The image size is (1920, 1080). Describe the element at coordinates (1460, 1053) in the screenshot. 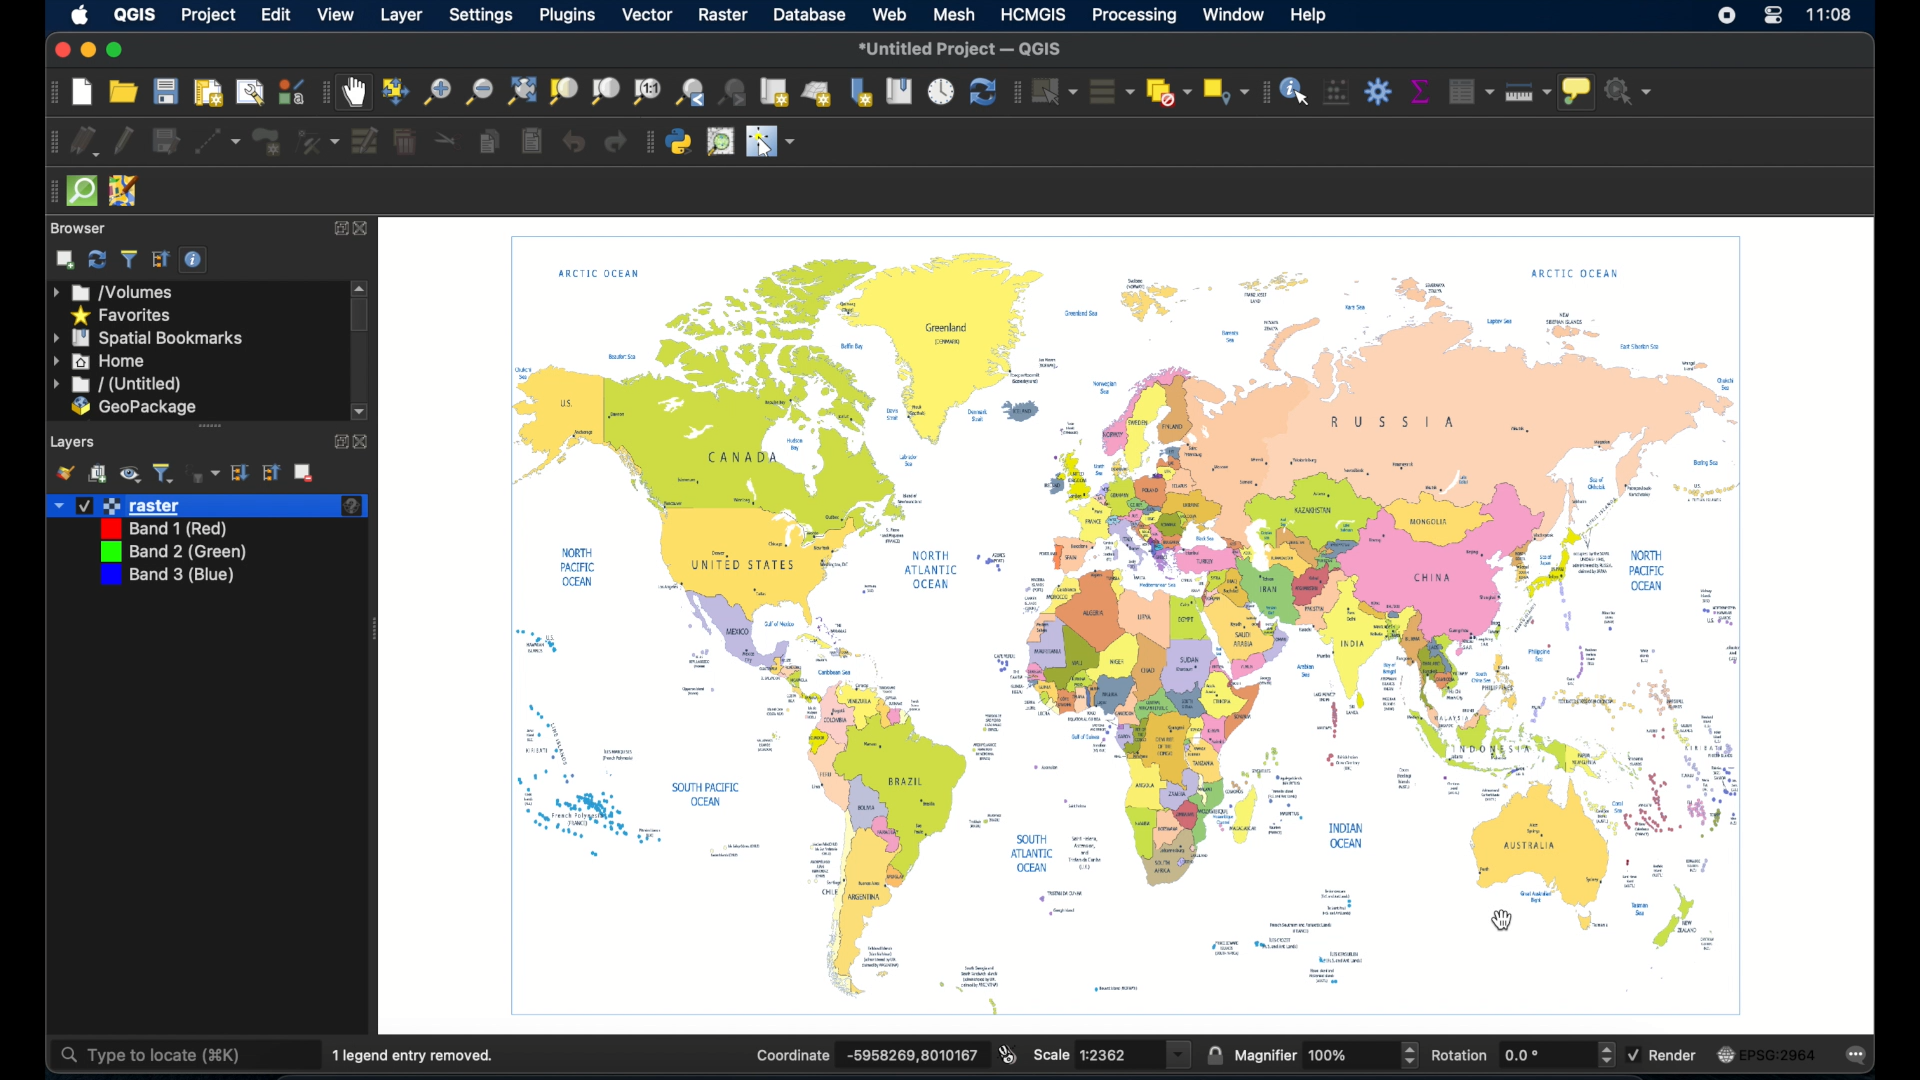

I see `rotations` at that location.